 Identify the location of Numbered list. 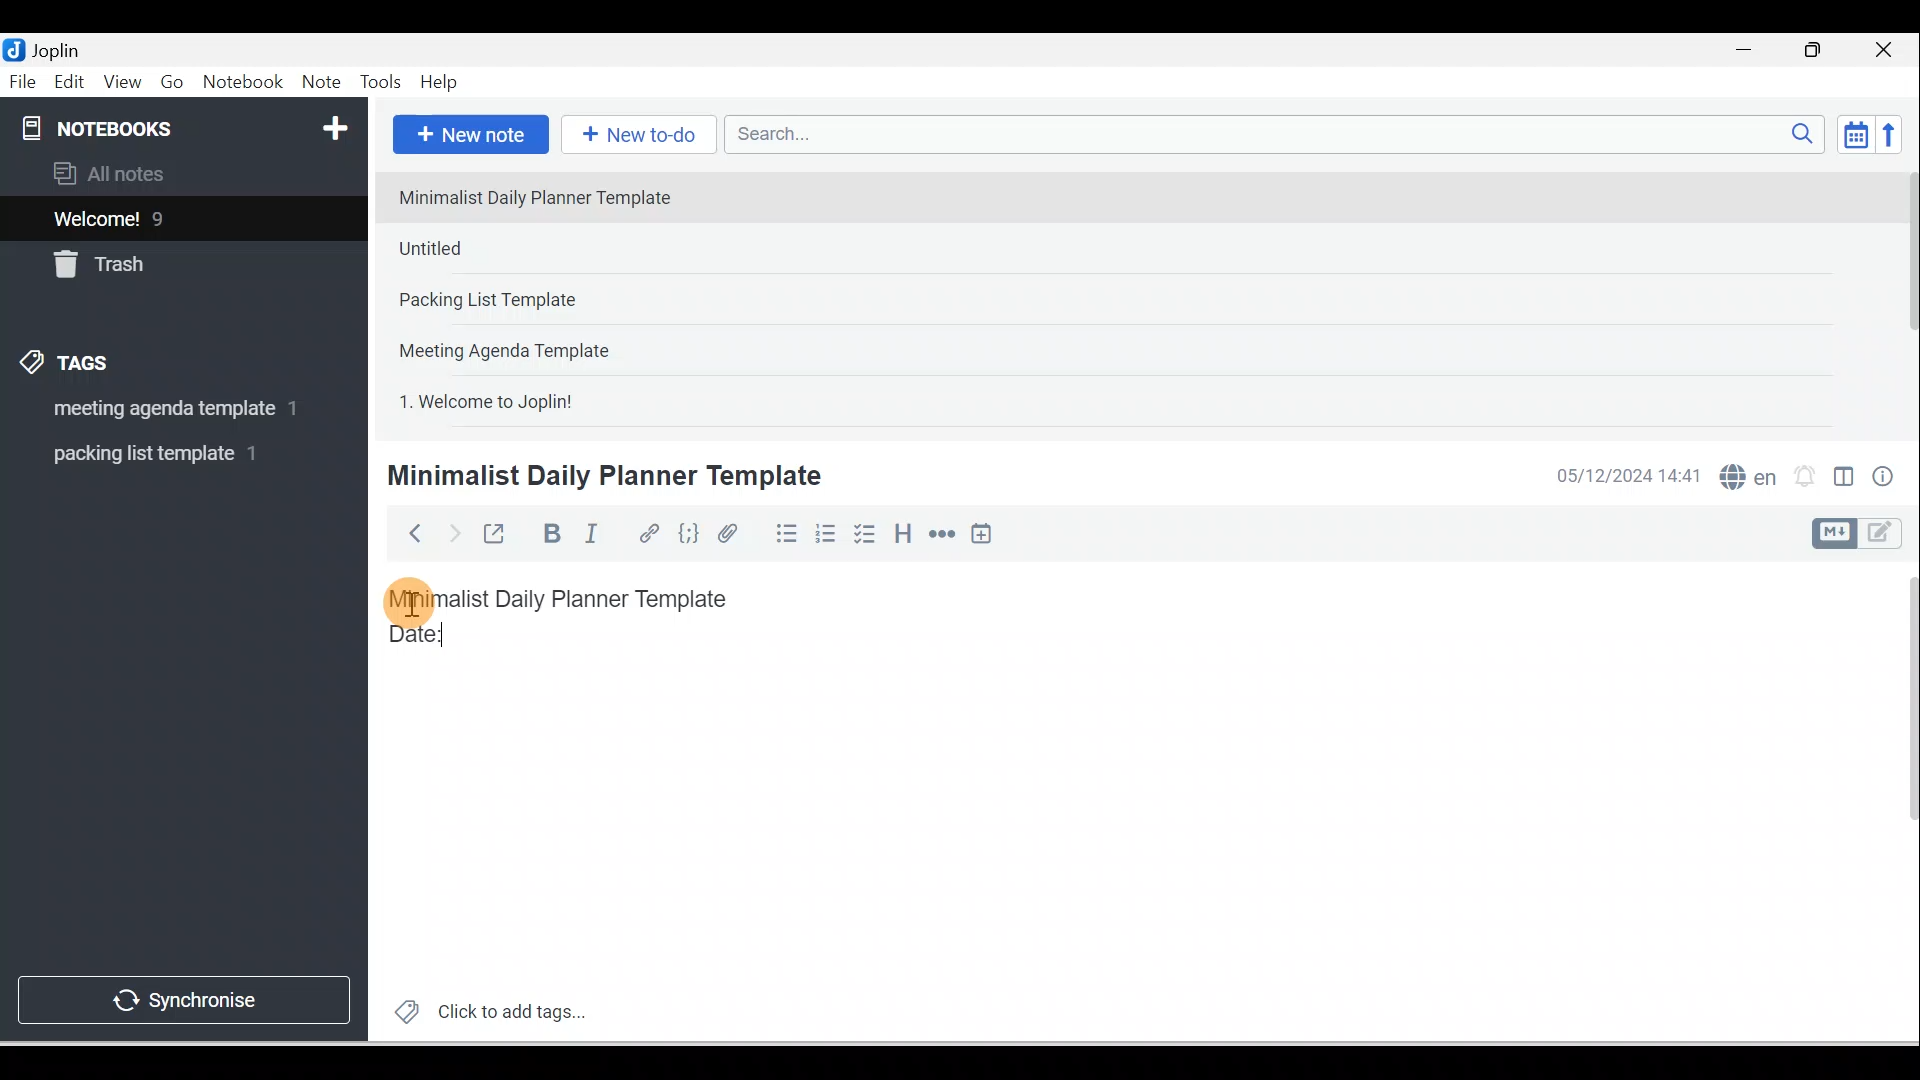
(826, 533).